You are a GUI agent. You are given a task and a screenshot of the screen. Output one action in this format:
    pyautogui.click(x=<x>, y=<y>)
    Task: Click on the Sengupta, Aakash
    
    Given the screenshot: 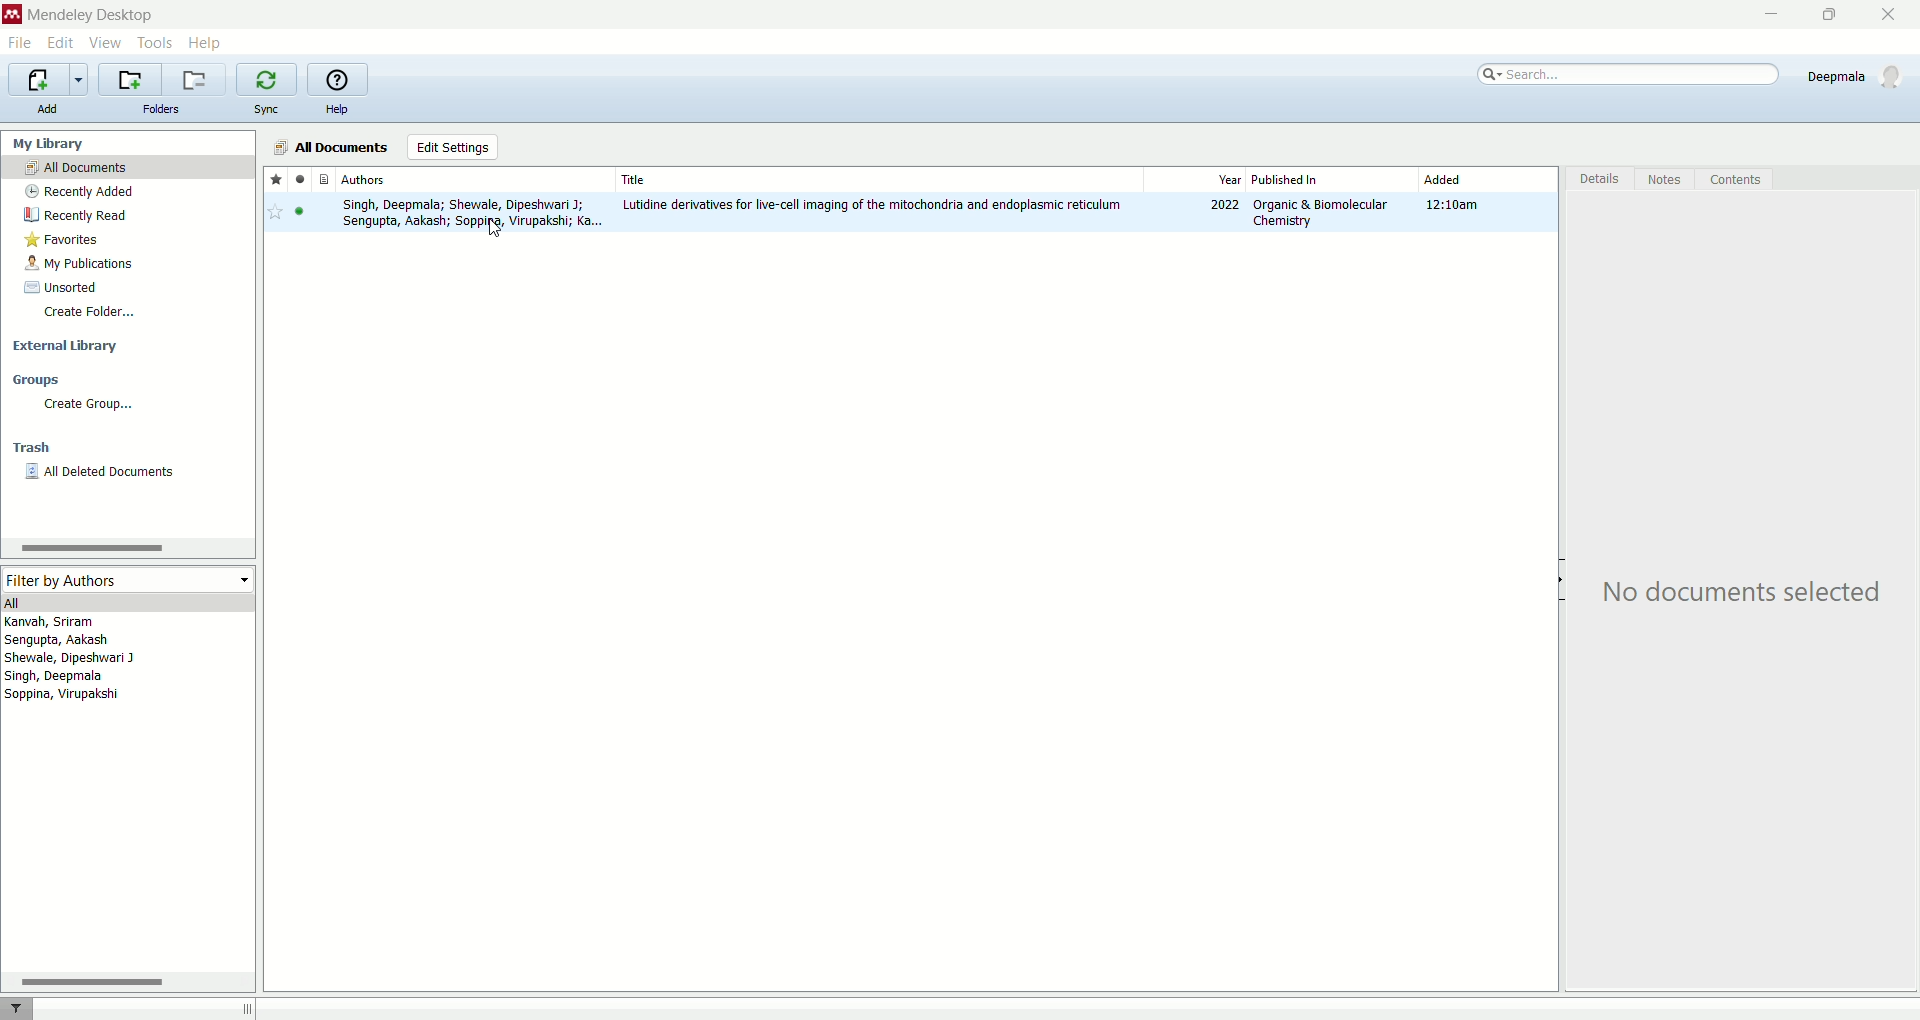 What is the action you would take?
    pyautogui.click(x=103, y=640)
    